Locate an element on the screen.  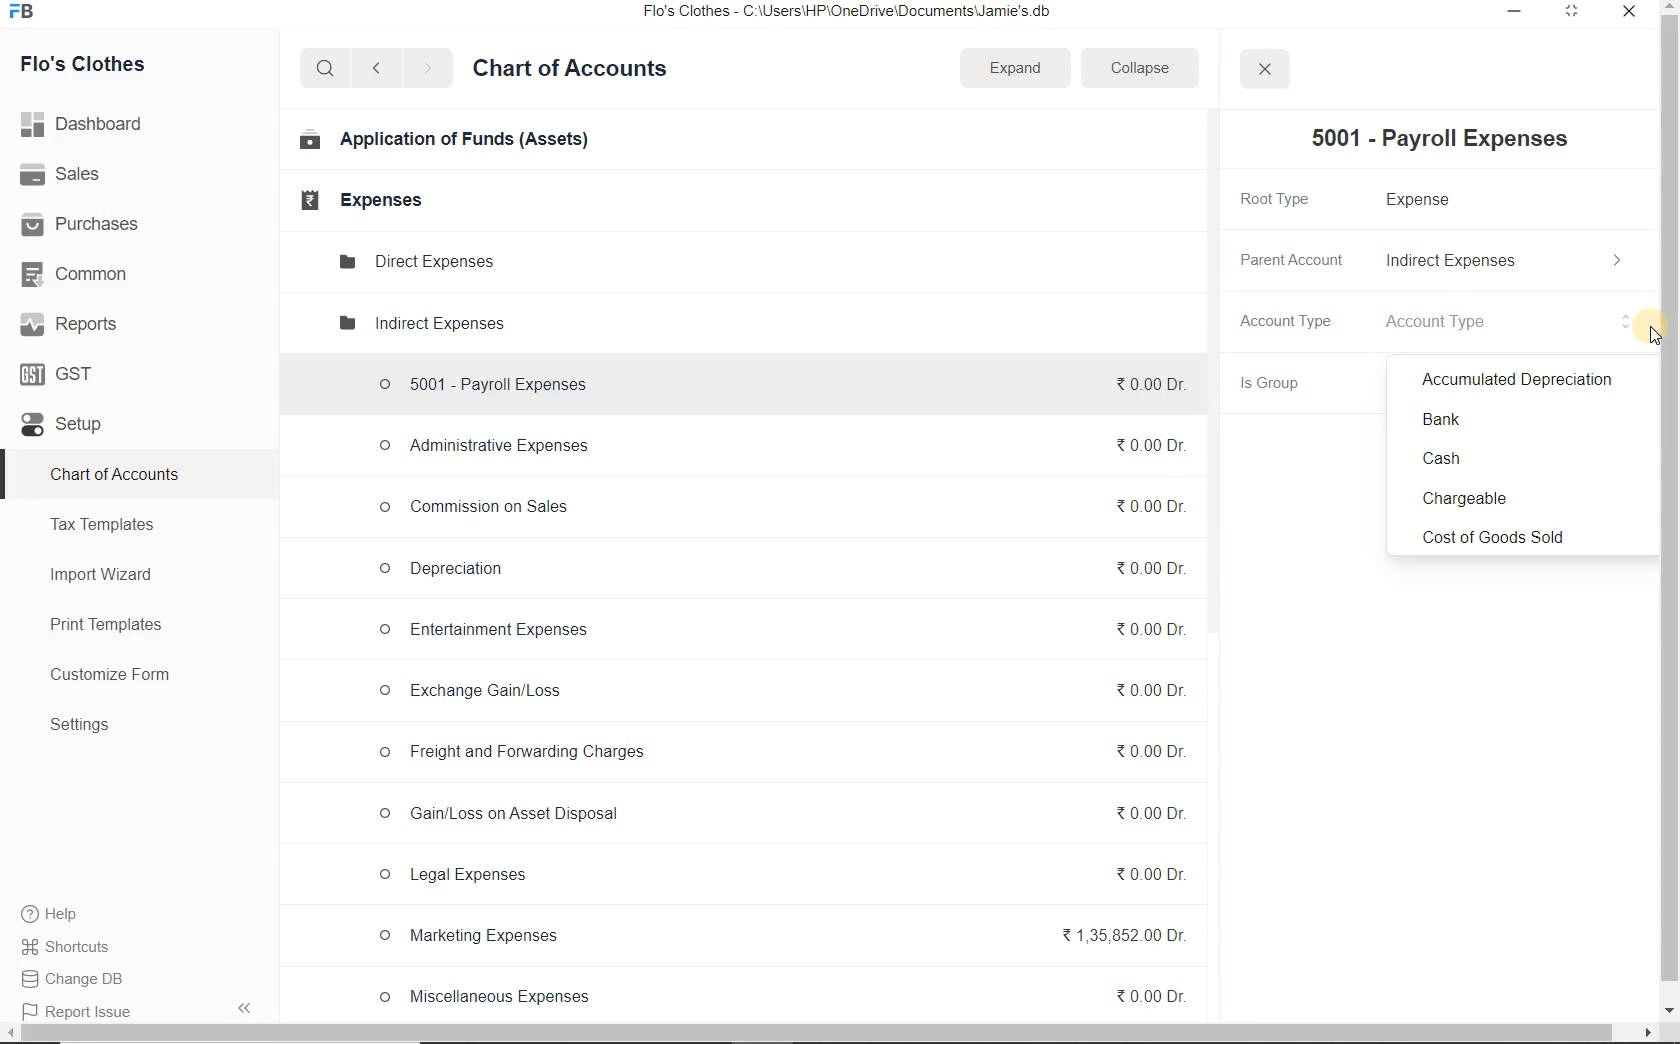
Purchases is located at coordinates (83, 225).